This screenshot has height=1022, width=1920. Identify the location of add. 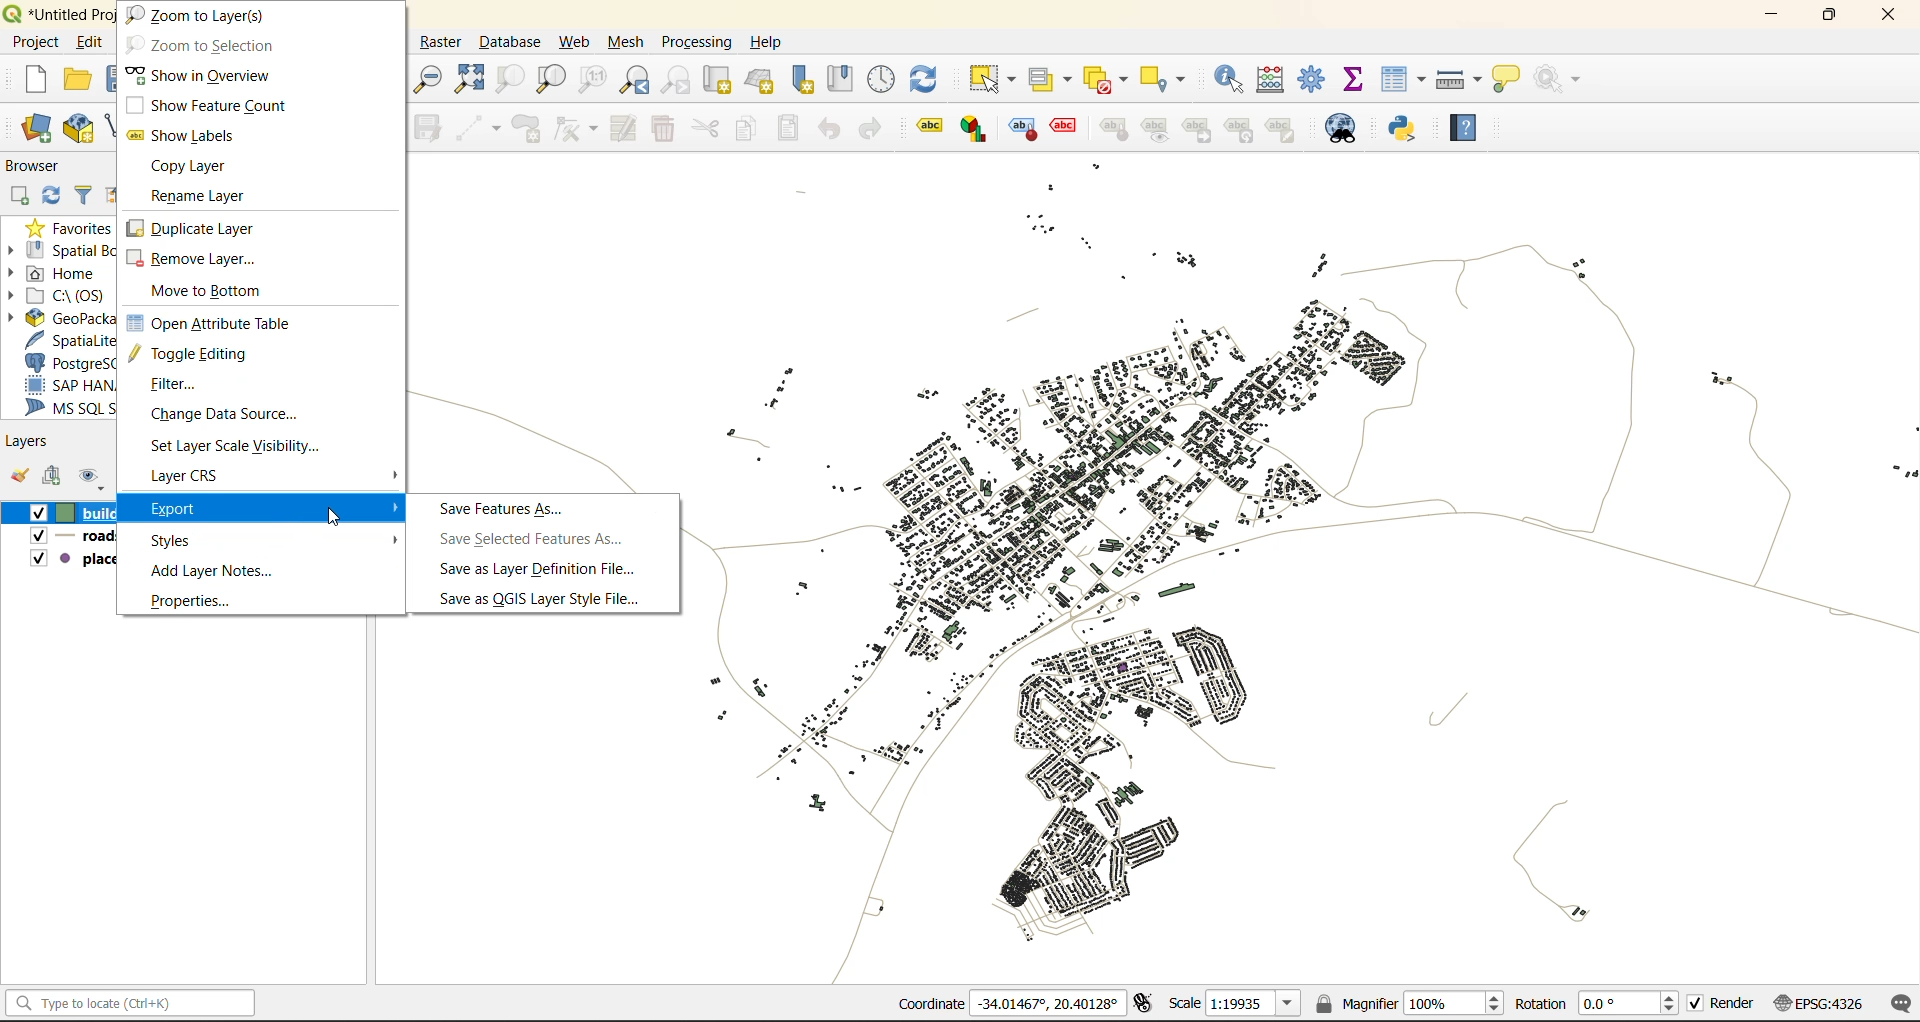
(53, 477).